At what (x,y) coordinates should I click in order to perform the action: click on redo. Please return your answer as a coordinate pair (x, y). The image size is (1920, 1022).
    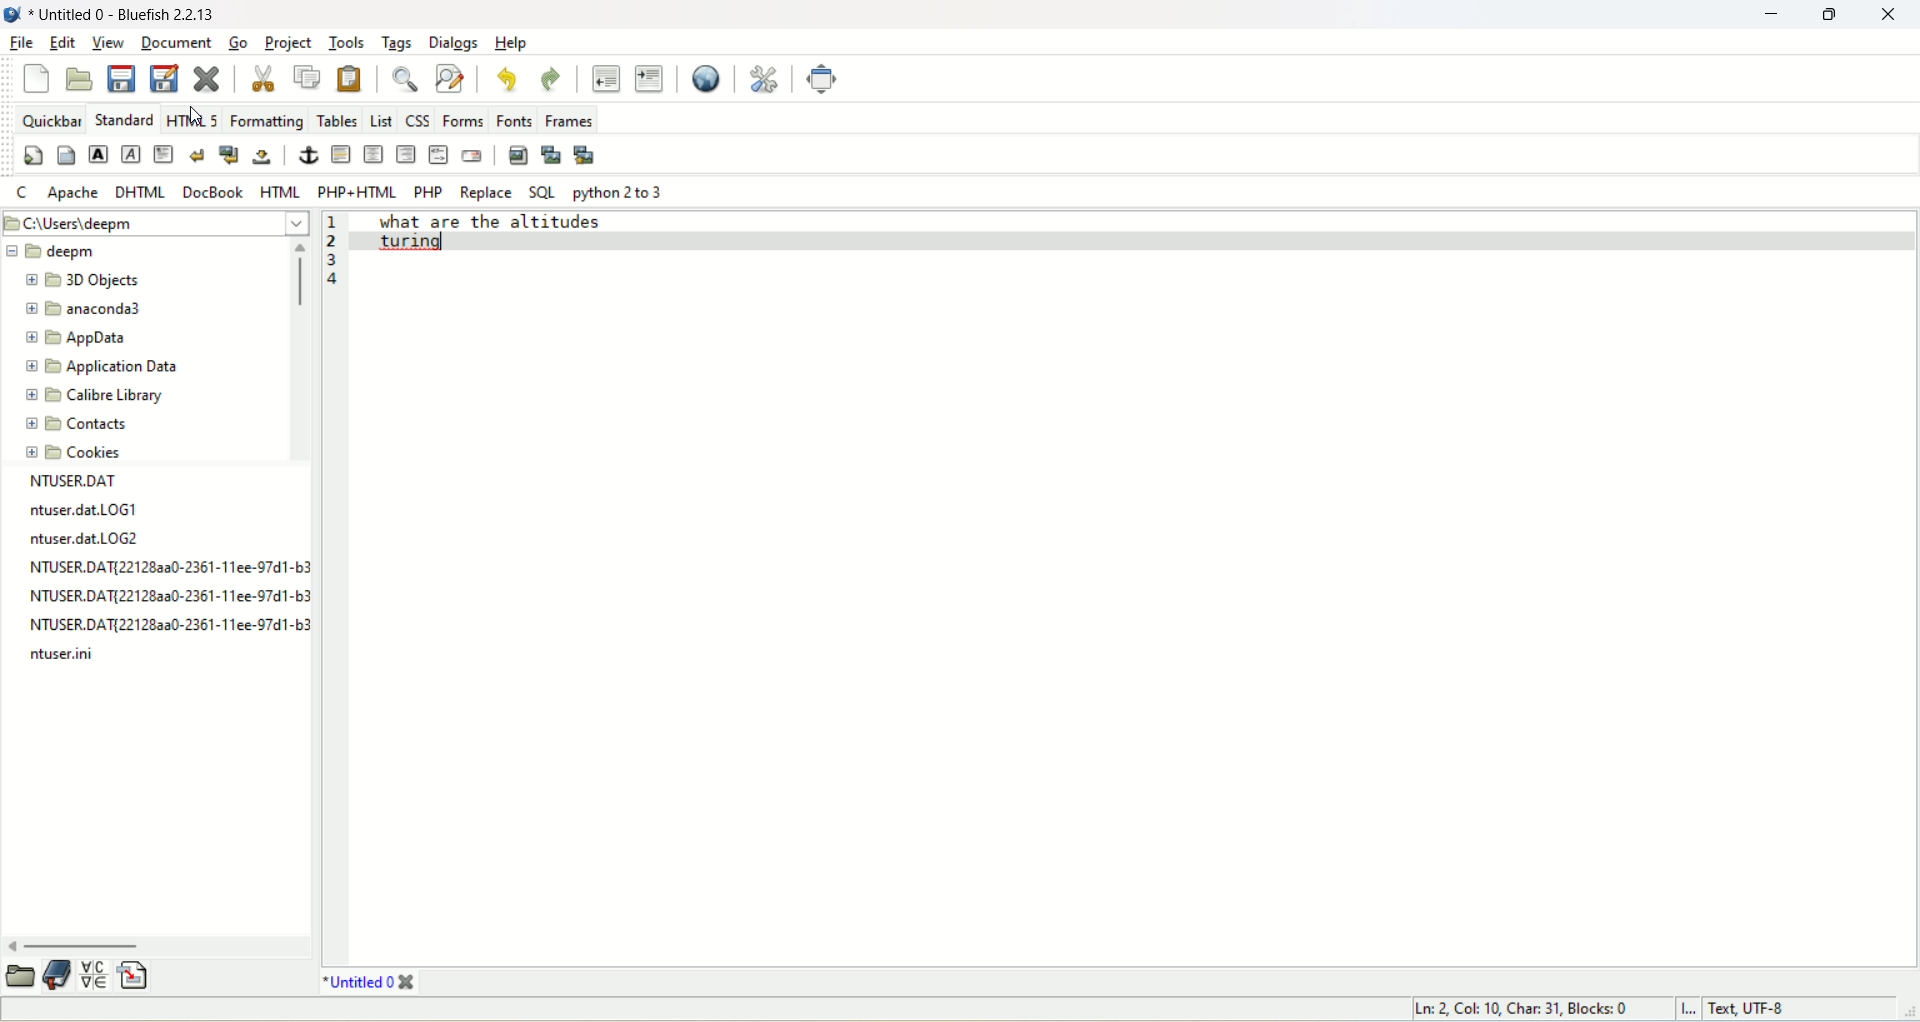
    Looking at the image, I should click on (553, 80).